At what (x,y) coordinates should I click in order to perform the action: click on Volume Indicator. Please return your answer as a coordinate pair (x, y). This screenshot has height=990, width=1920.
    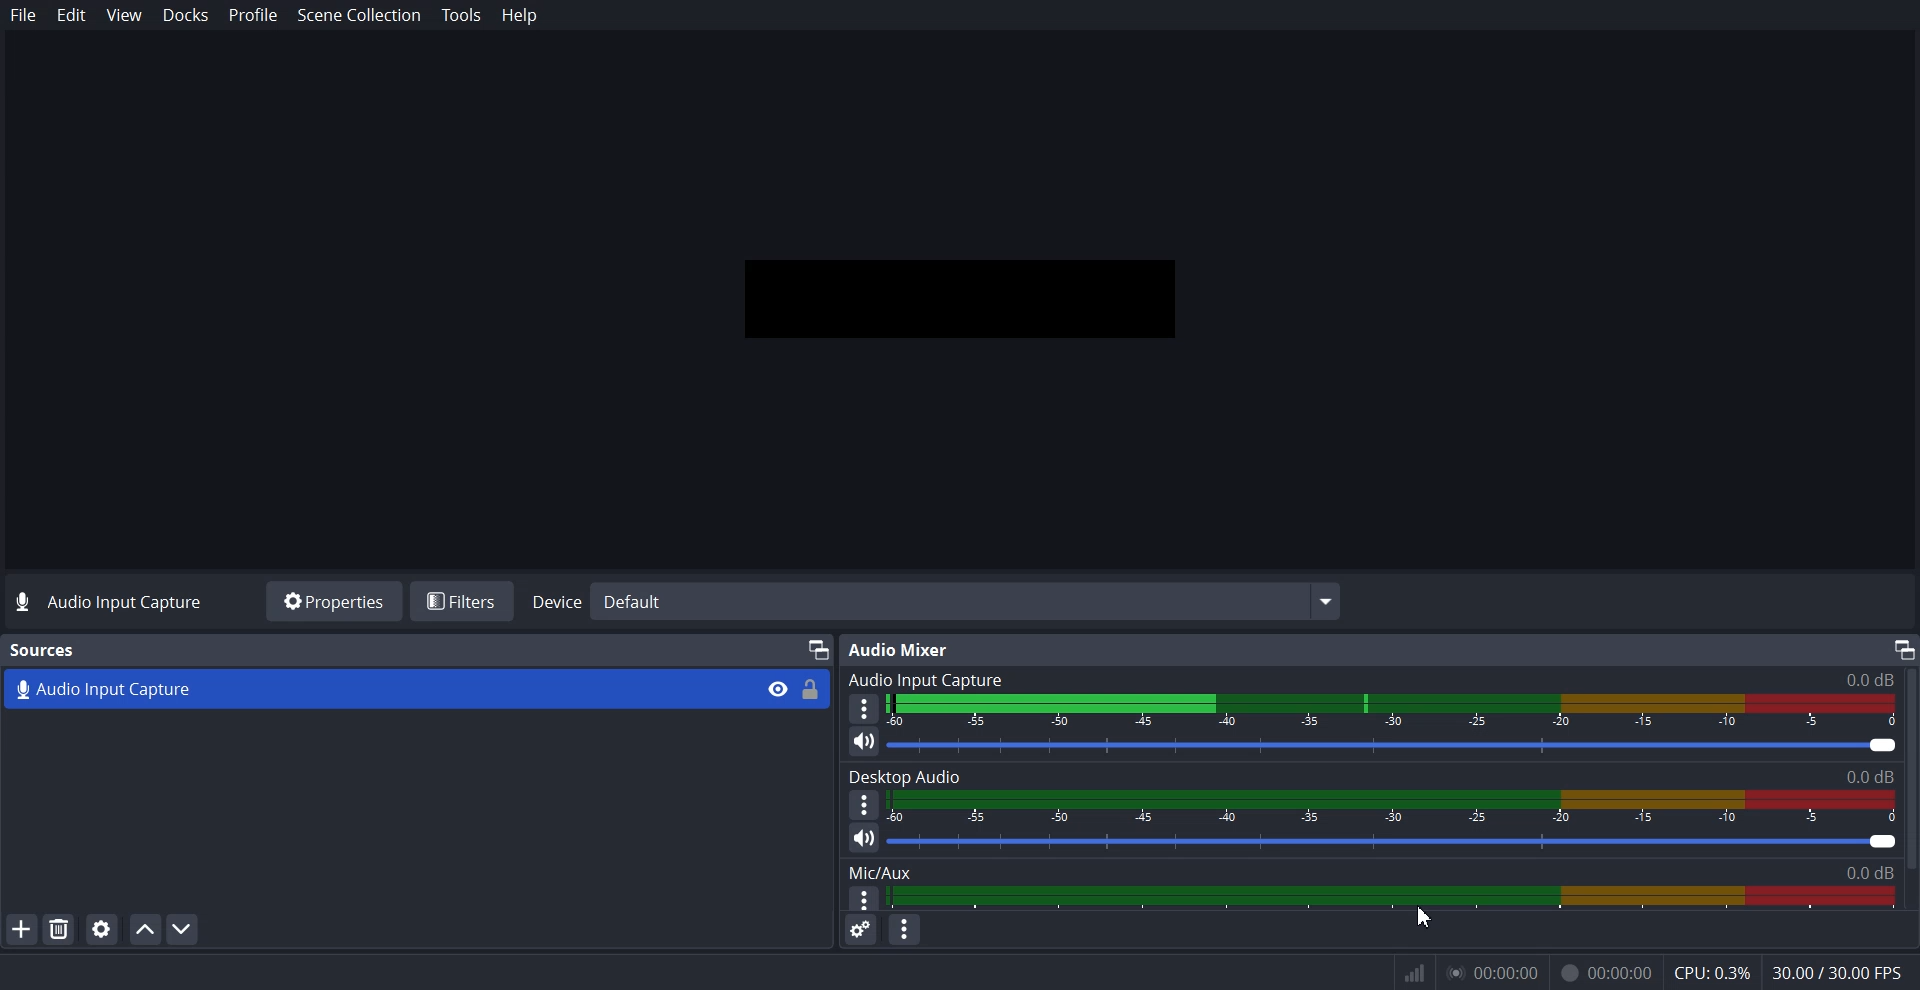
    Looking at the image, I should click on (1405, 809).